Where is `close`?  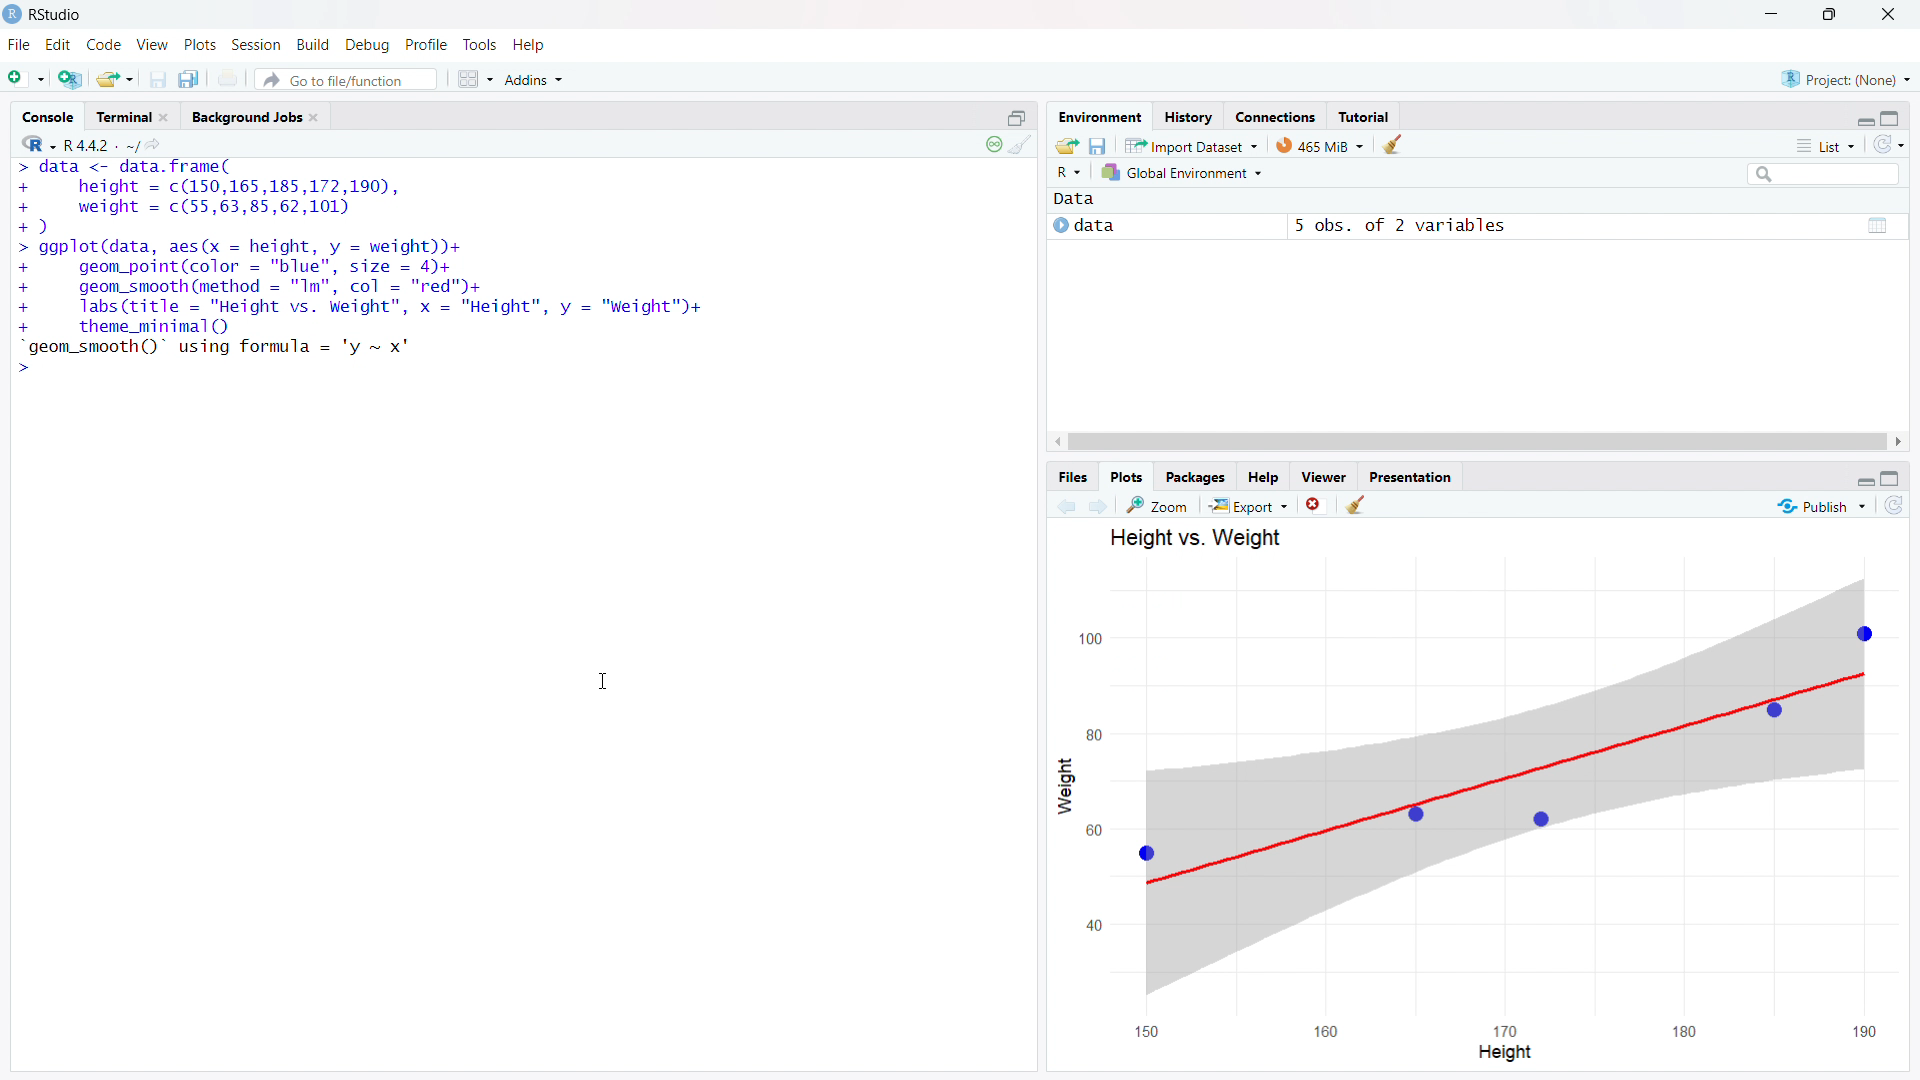
close is located at coordinates (163, 117).